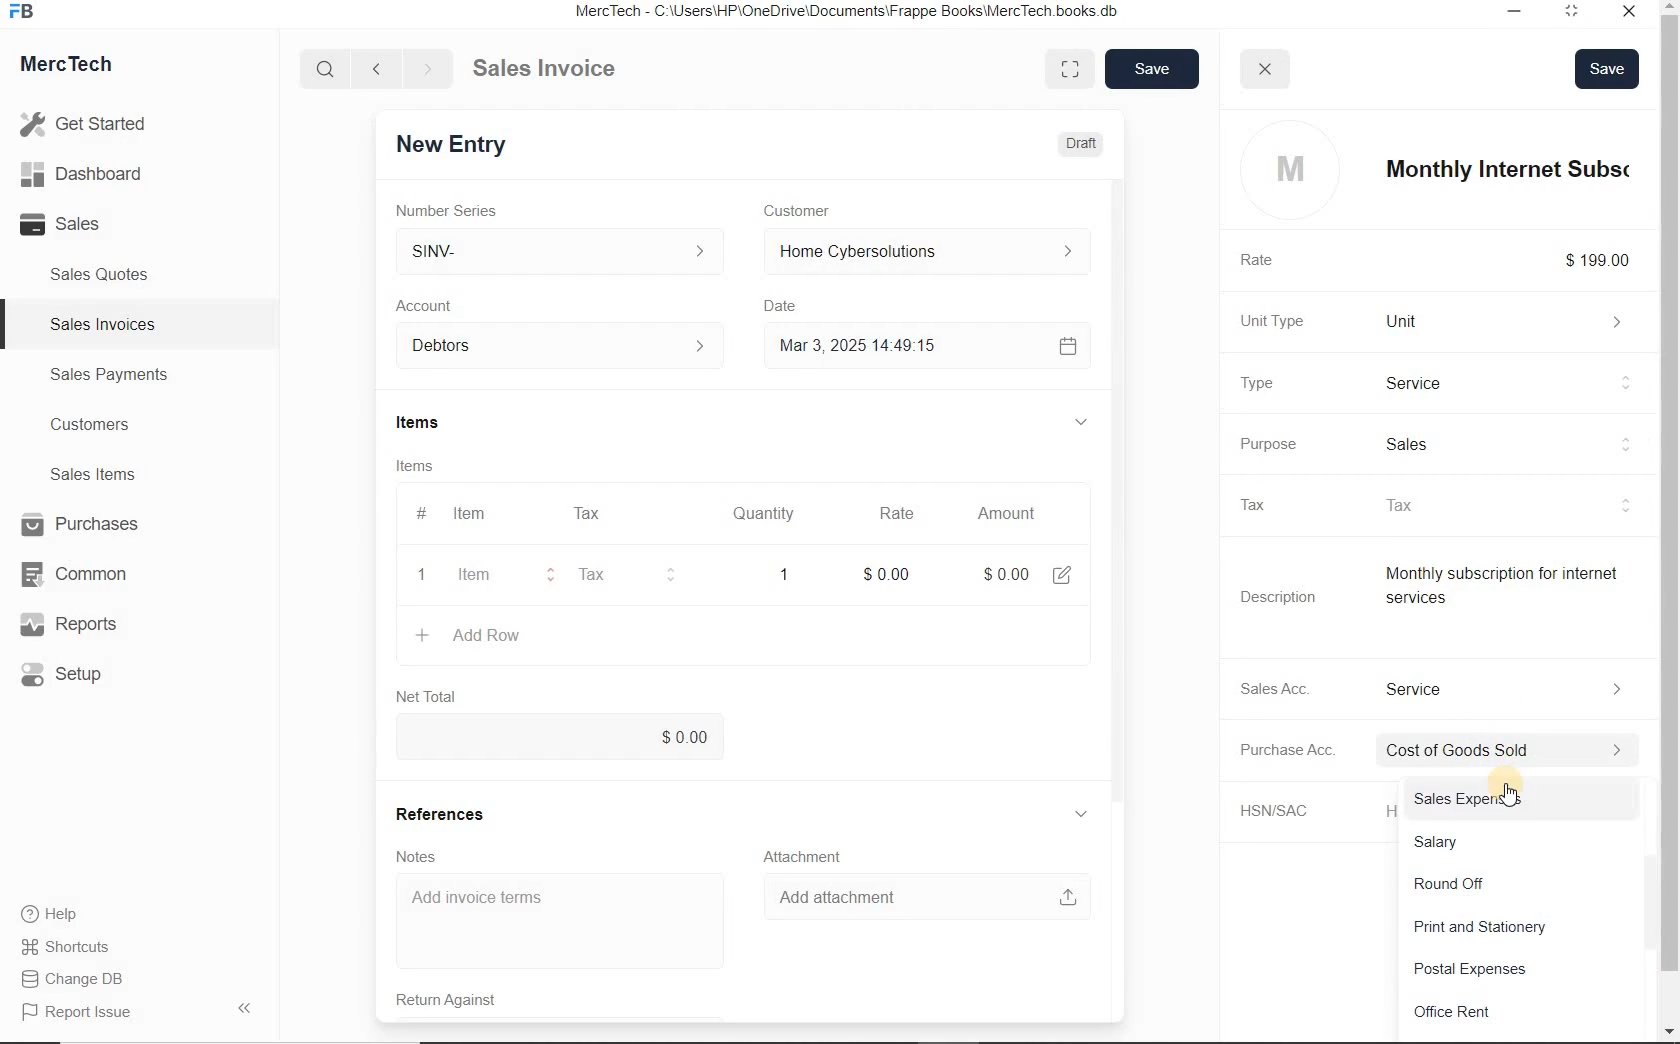 This screenshot has width=1680, height=1044. I want to click on tax, so click(1517, 505).